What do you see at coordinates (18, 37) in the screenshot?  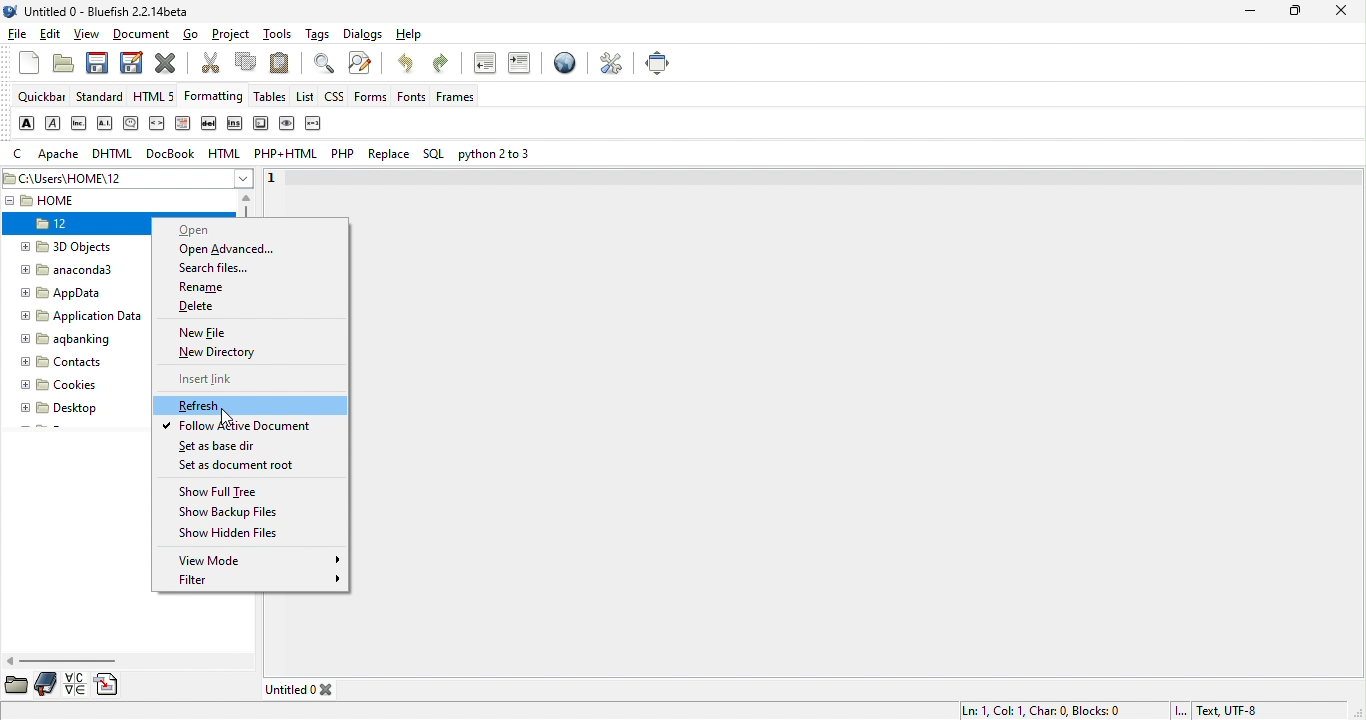 I see `file` at bounding box center [18, 37].